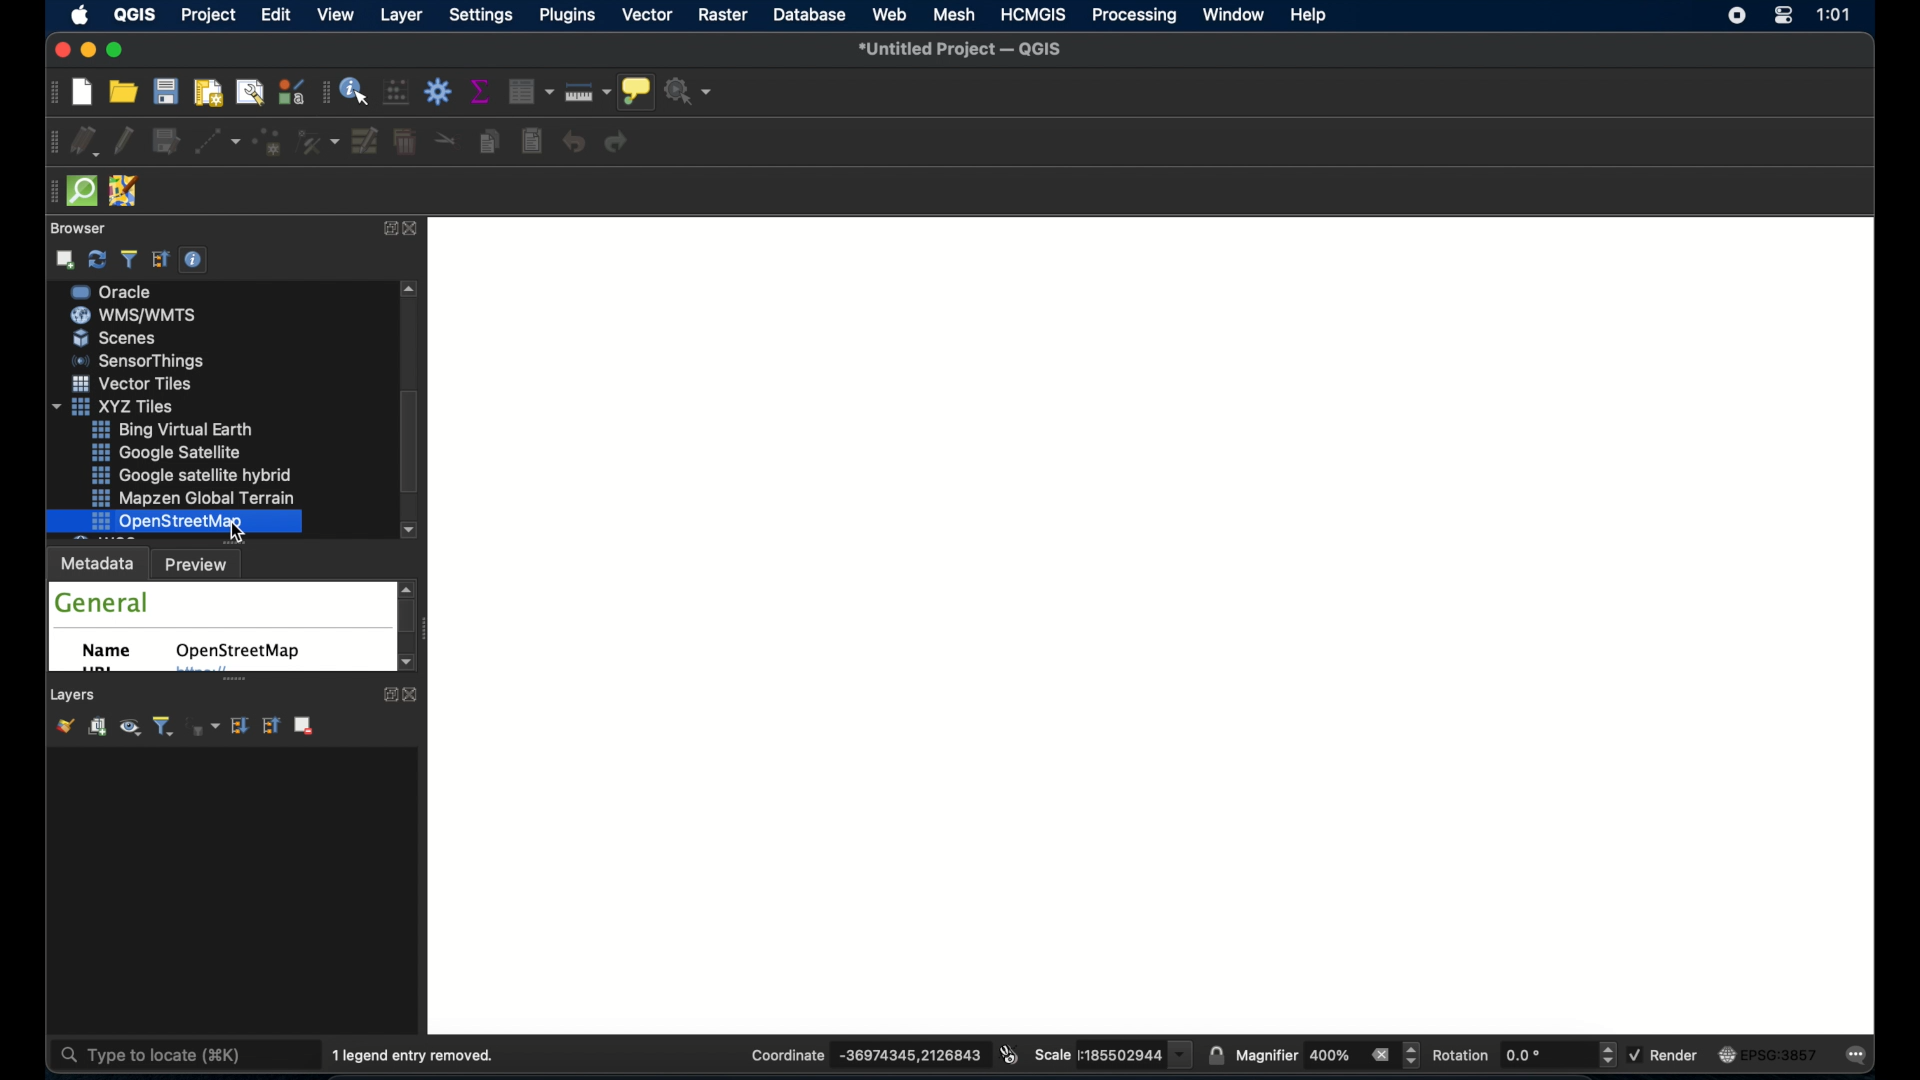  Describe the element at coordinates (138, 406) in the screenshot. I see `scenes` at that location.